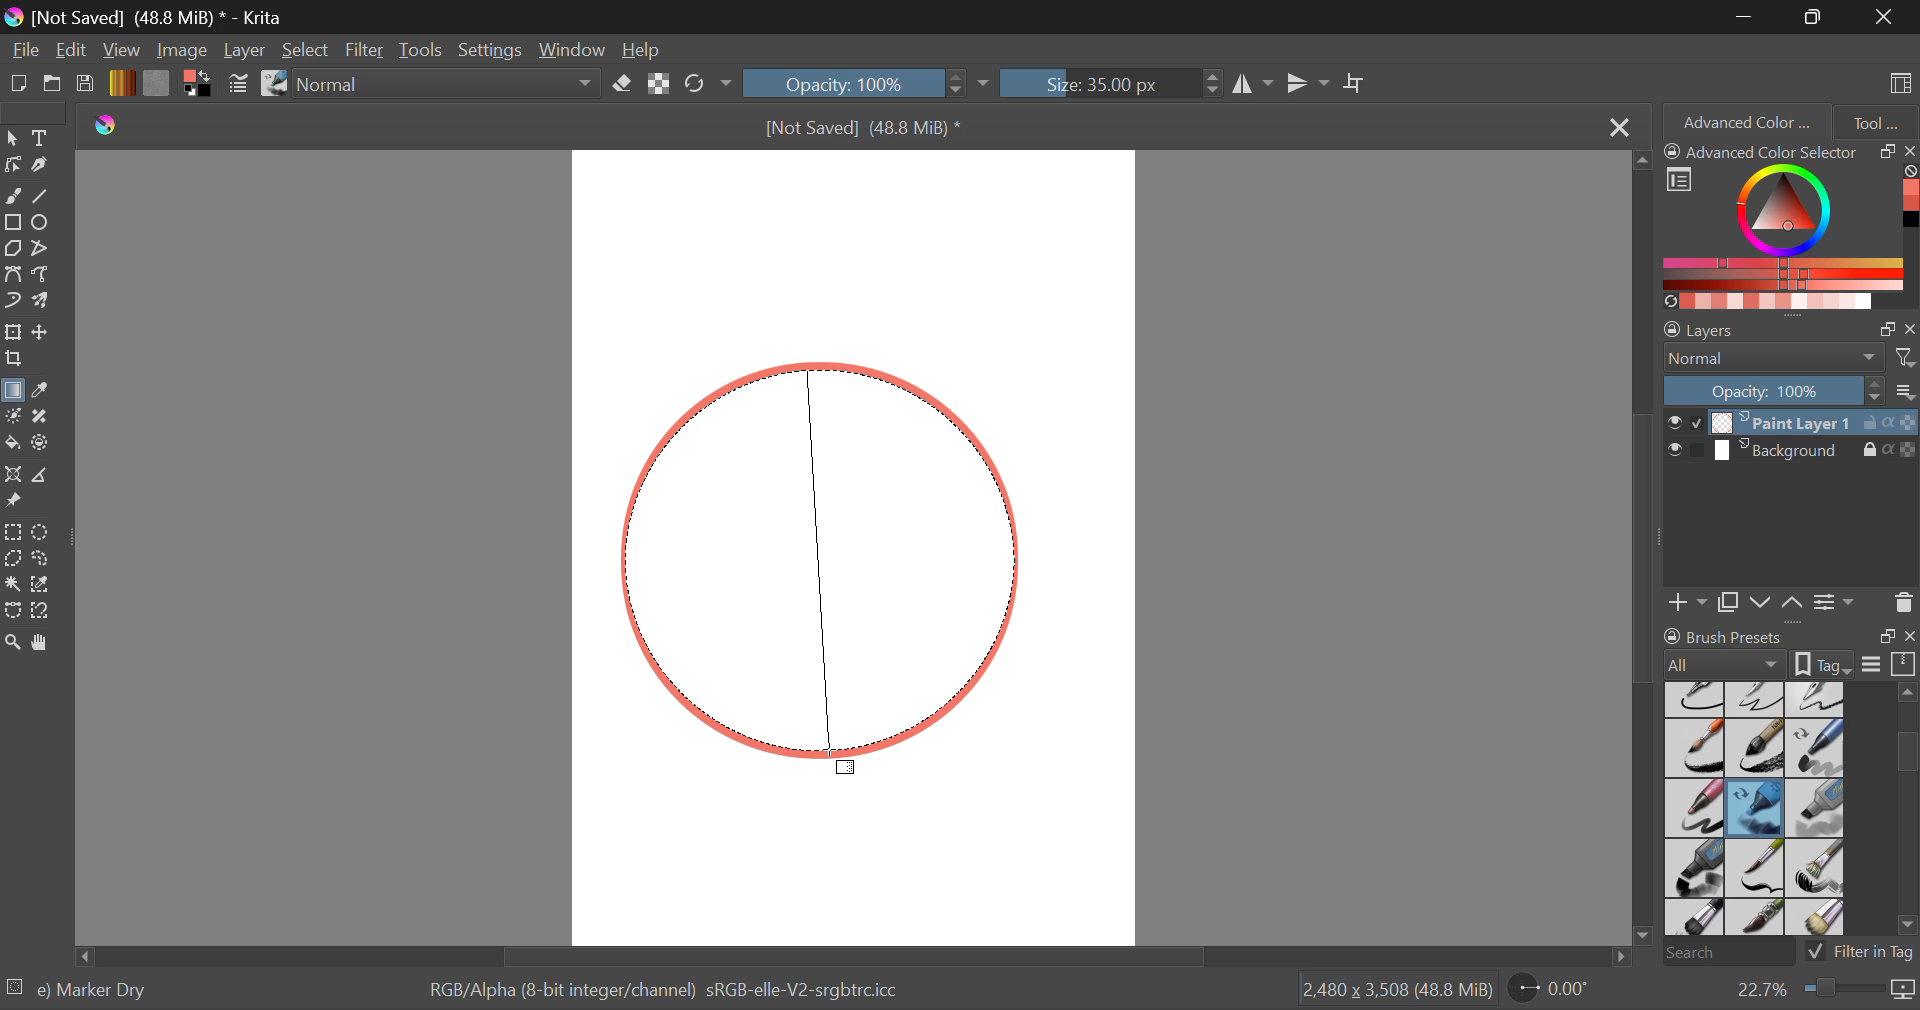 Image resolution: width=1920 pixels, height=1010 pixels. I want to click on Magnetic Curve Selection, so click(48, 611).